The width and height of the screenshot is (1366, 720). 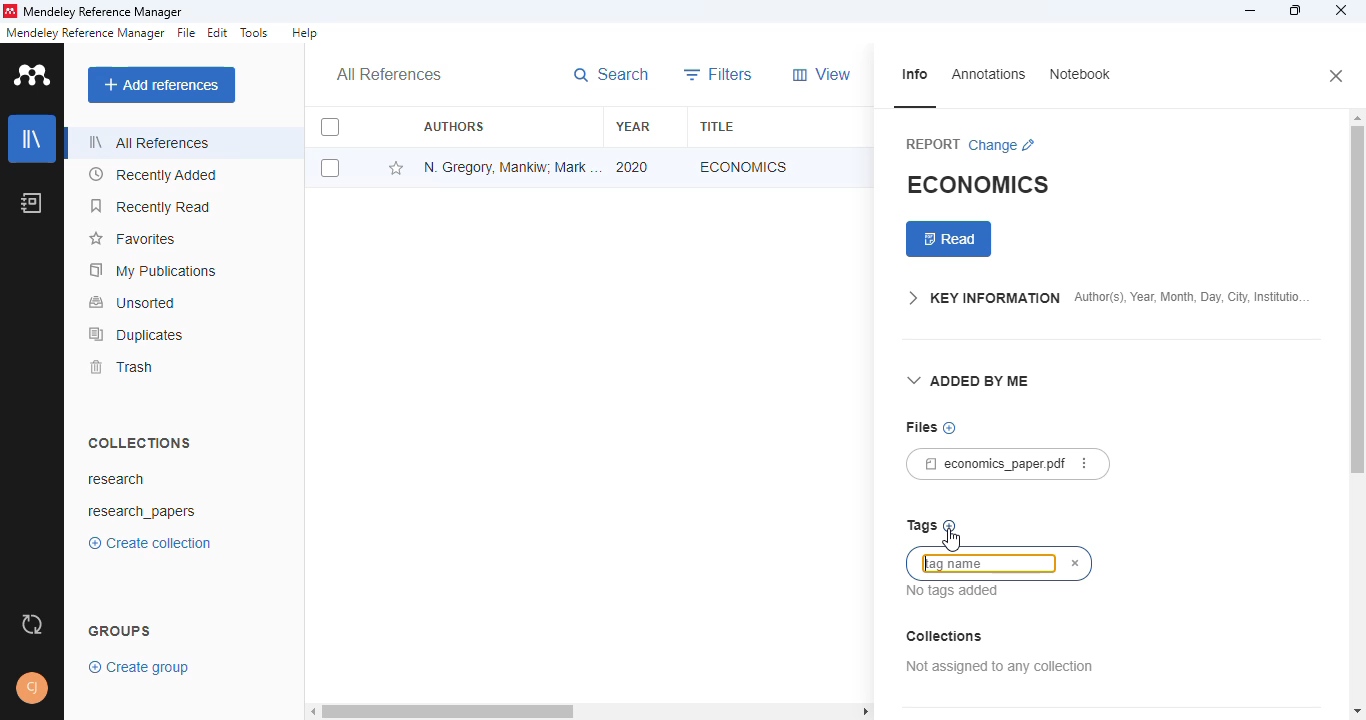 What do you see at coordinates (920, 427) in the screenshot?
I see `files` at bounding box center [920, 427].